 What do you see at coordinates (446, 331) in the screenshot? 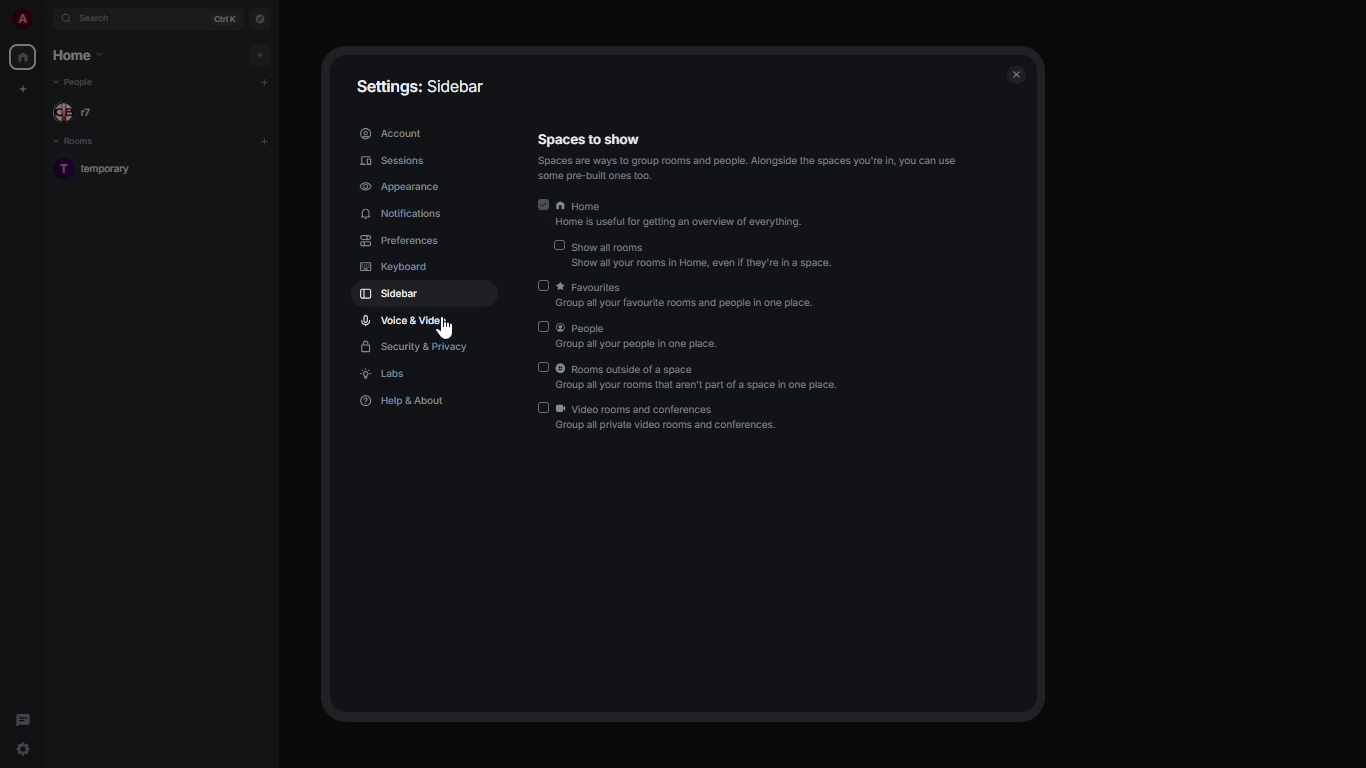
I see `cursor` at bounding box center [446, 331].